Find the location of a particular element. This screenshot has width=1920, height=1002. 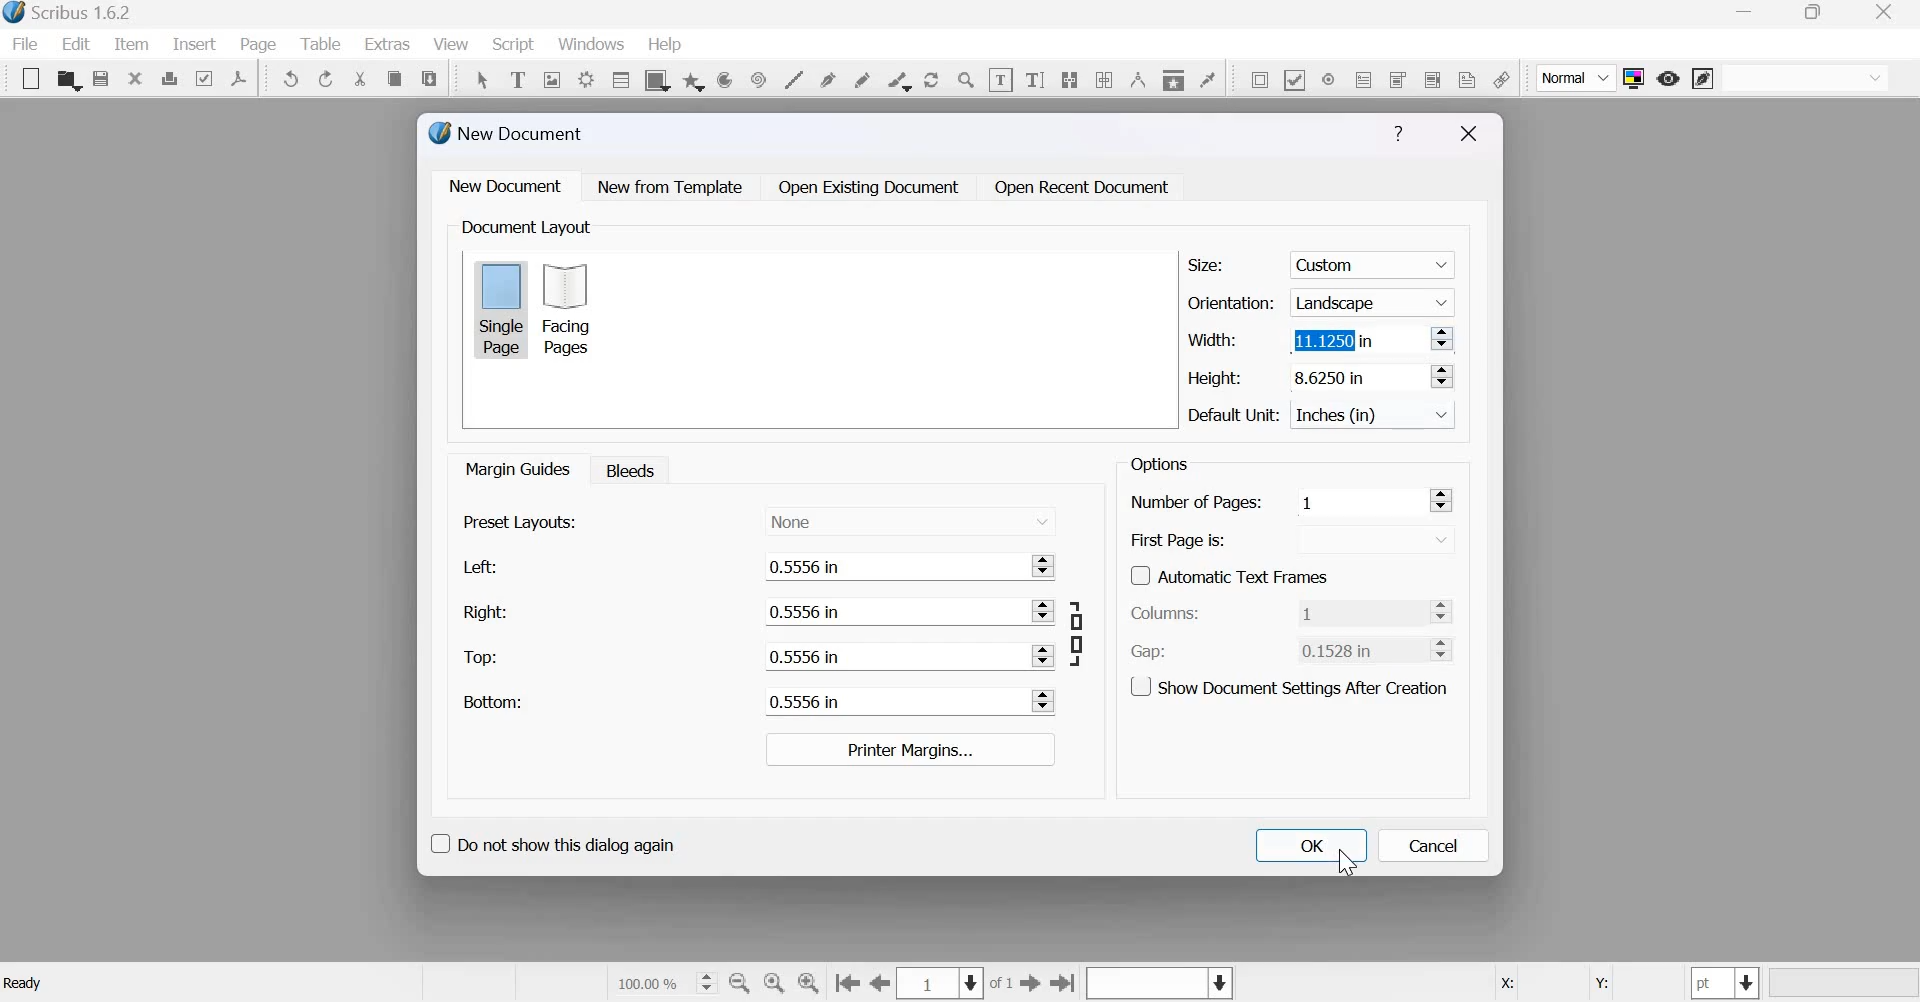

Top: is located at coordinates (482, 658).